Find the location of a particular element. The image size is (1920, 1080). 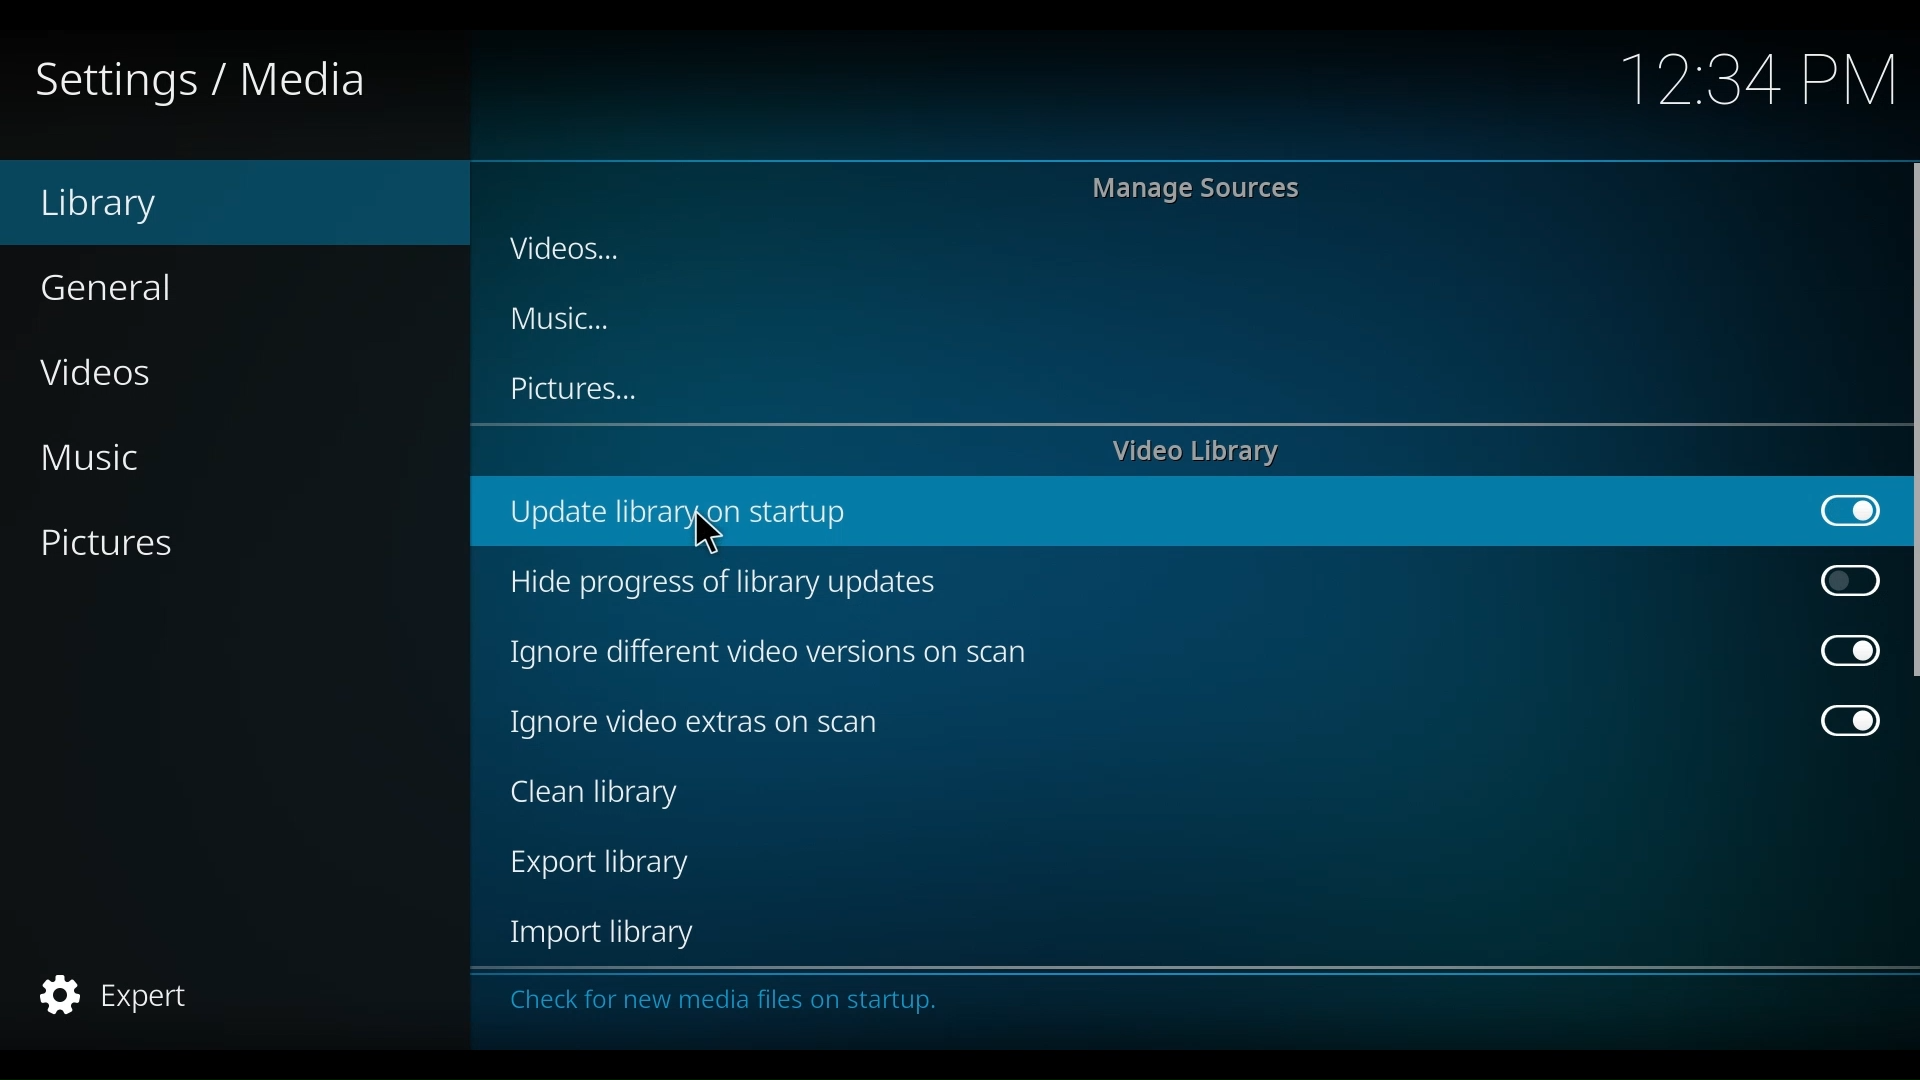

Music is located at coordinates (566, 319).